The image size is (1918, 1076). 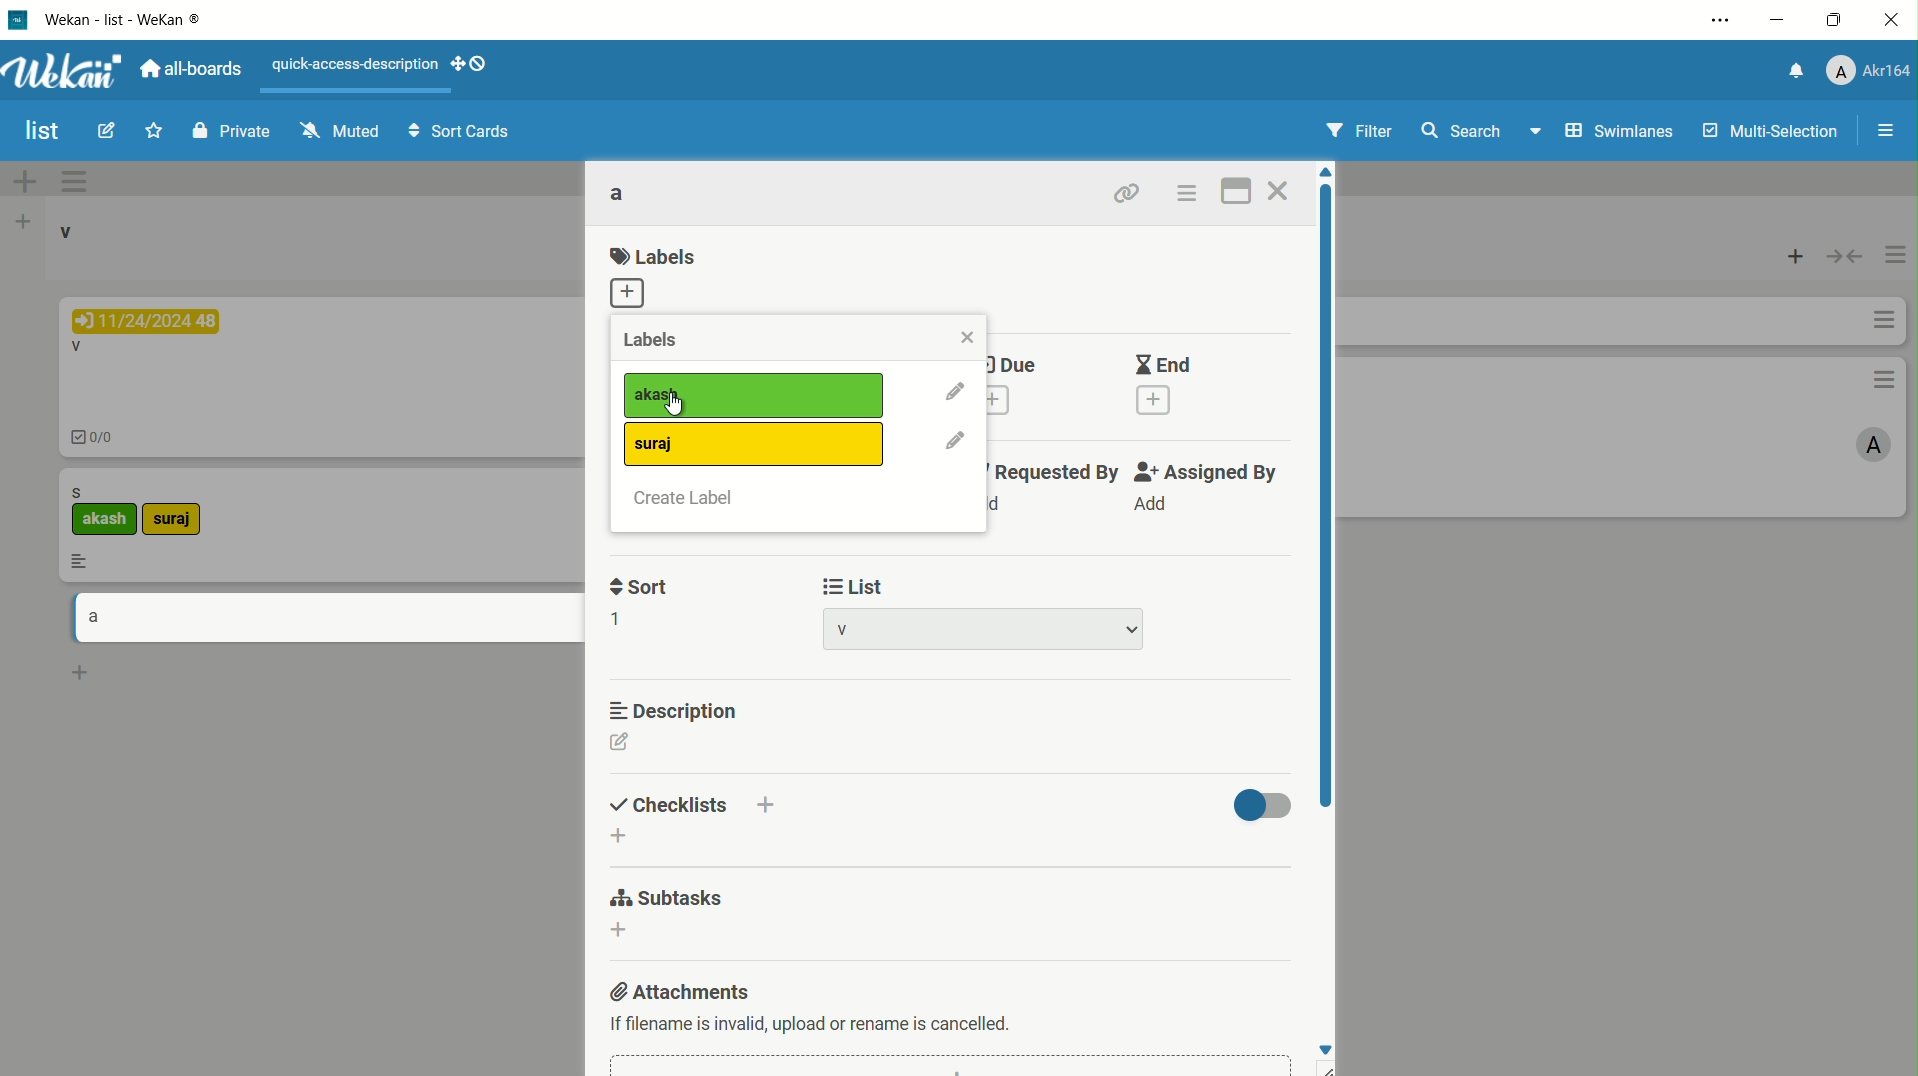 What do you see at coordinates (75, 348) in the screenshot?
I see `V` at bounding box center [75, 348].